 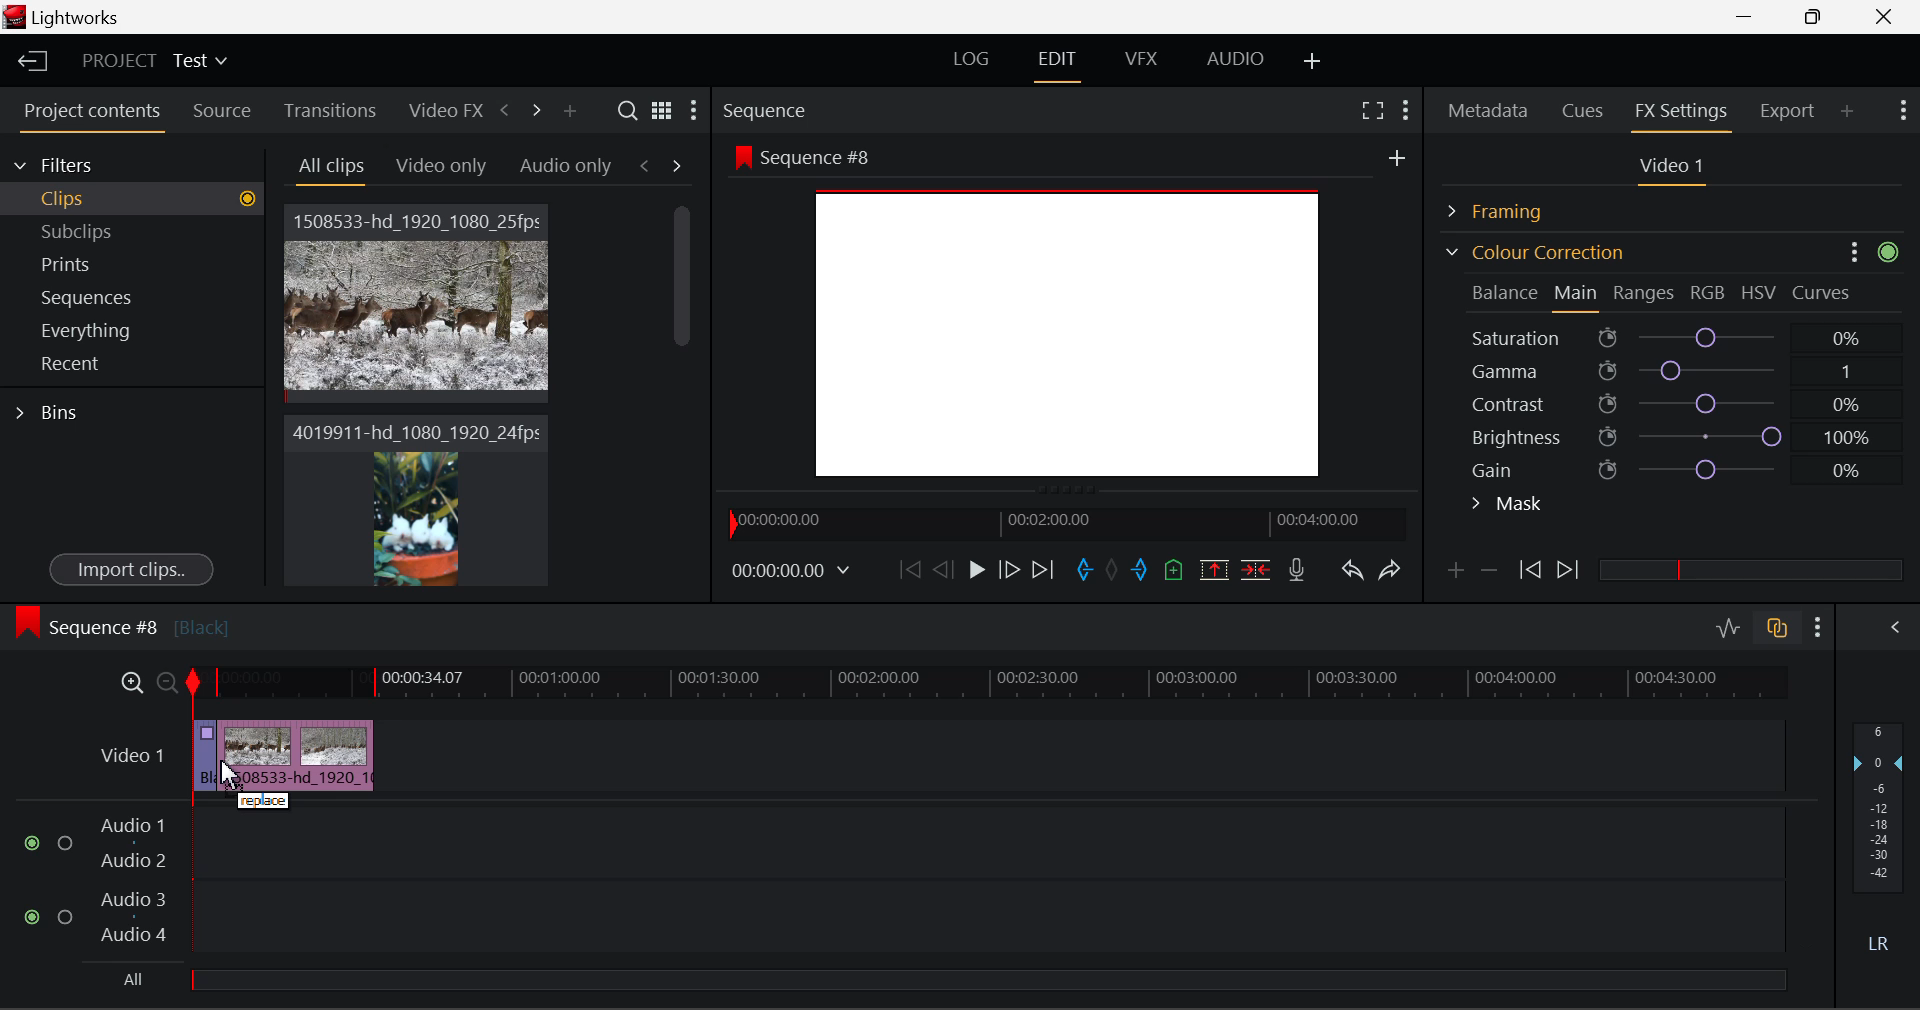 I want to click on Video 1 Settings, so click(x=1675, y=170).